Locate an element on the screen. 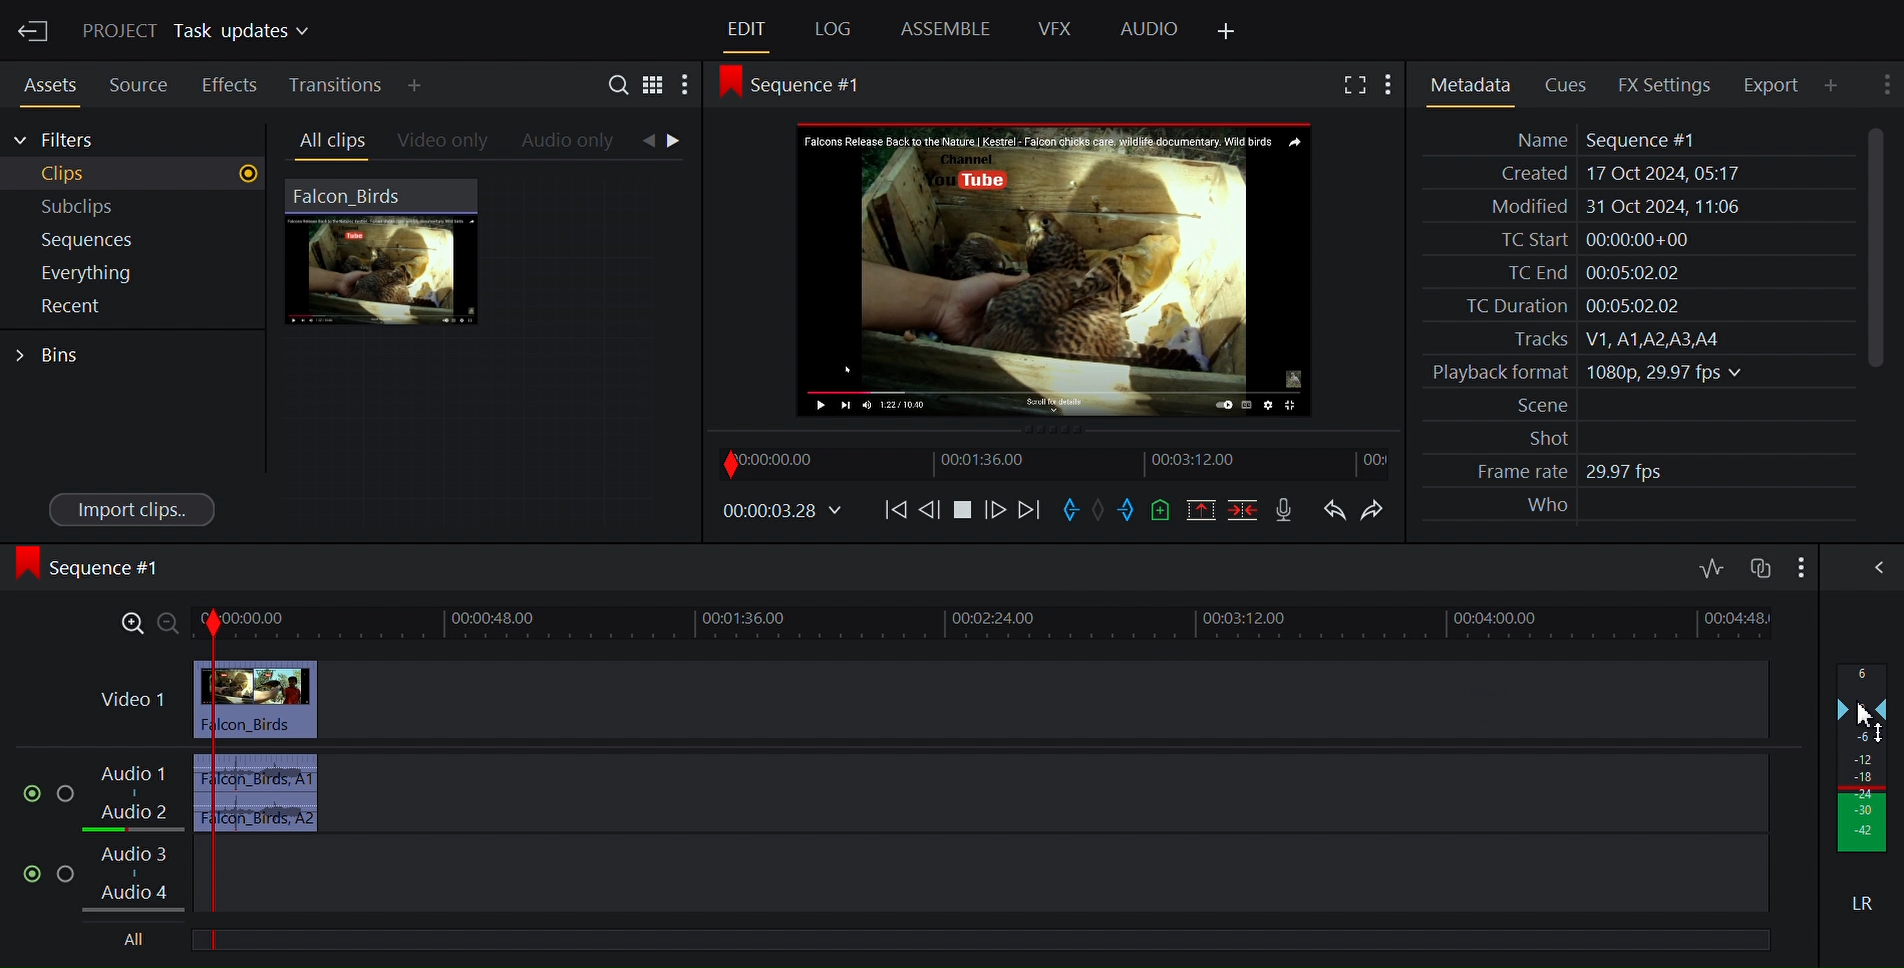  29.97 fps is located at coordinates (1630, 473).